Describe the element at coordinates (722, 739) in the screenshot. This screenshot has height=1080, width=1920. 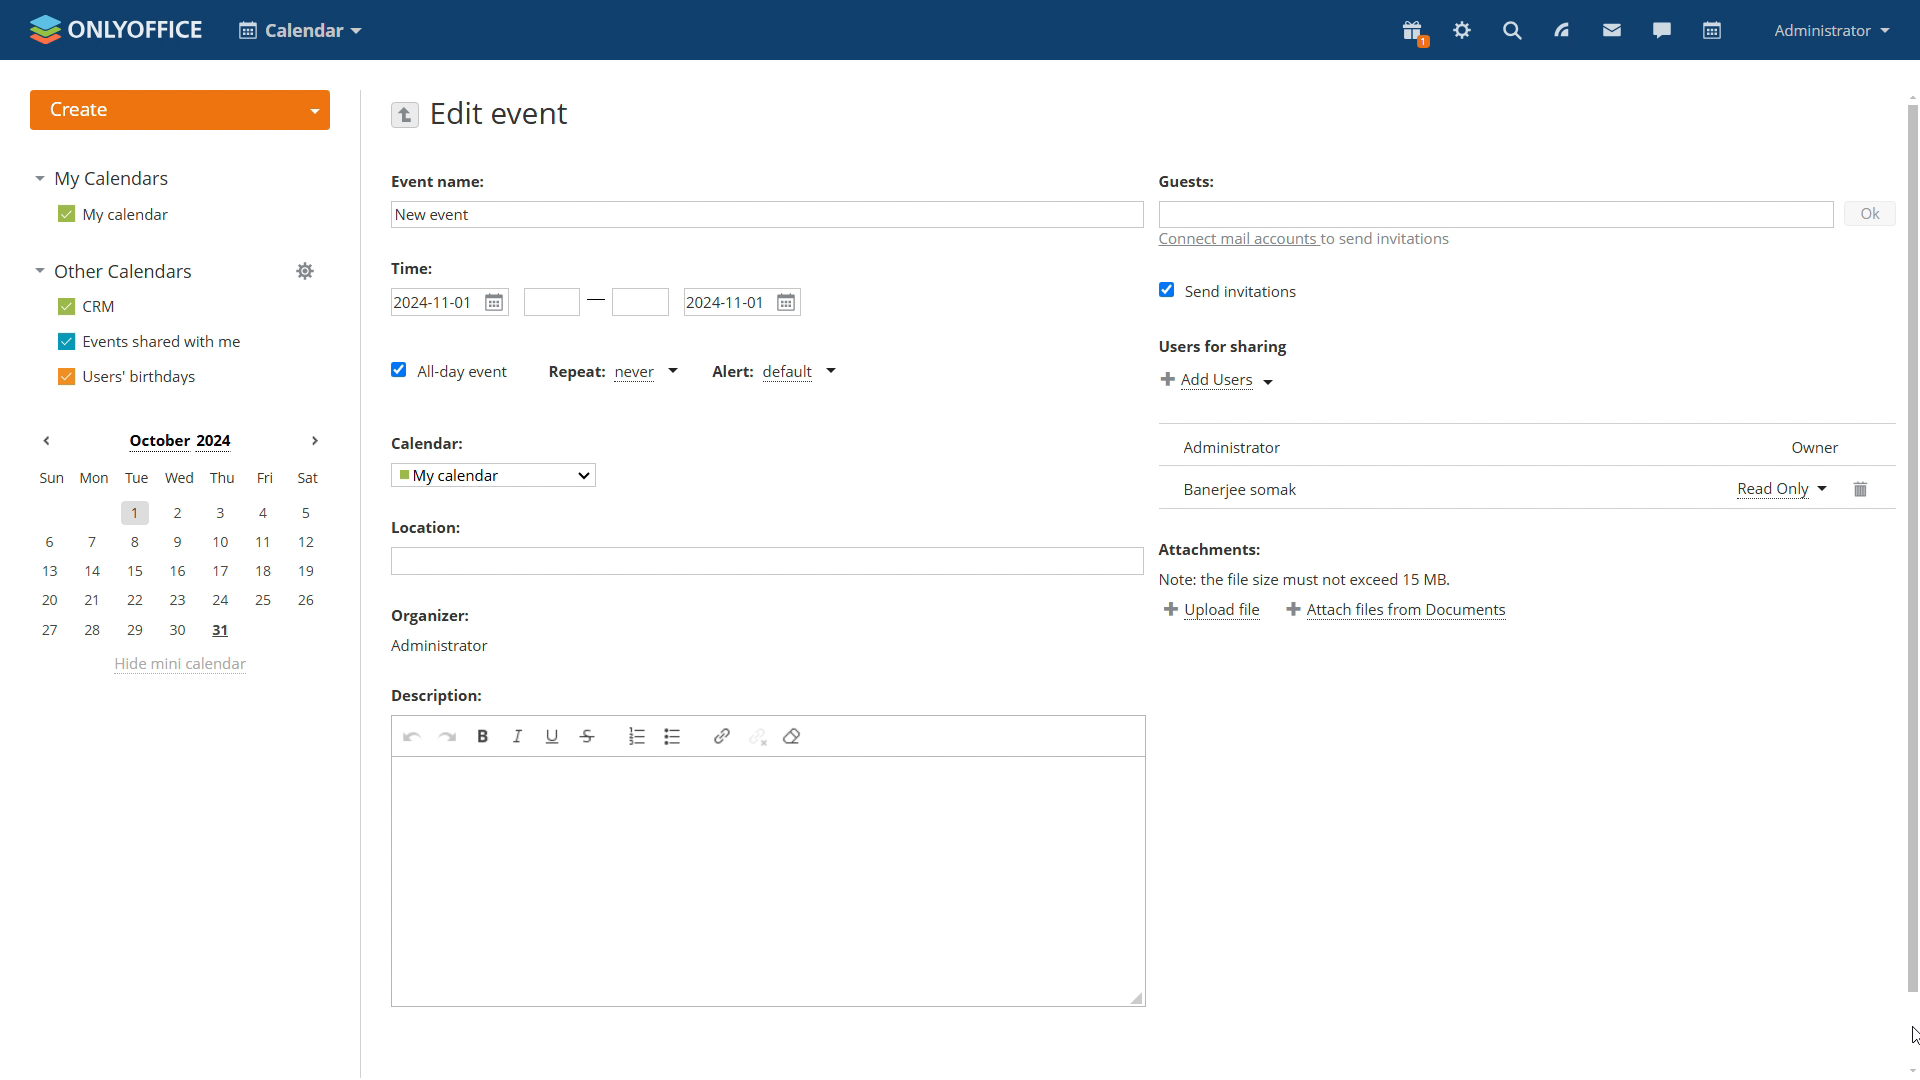
I see `link` at that location.